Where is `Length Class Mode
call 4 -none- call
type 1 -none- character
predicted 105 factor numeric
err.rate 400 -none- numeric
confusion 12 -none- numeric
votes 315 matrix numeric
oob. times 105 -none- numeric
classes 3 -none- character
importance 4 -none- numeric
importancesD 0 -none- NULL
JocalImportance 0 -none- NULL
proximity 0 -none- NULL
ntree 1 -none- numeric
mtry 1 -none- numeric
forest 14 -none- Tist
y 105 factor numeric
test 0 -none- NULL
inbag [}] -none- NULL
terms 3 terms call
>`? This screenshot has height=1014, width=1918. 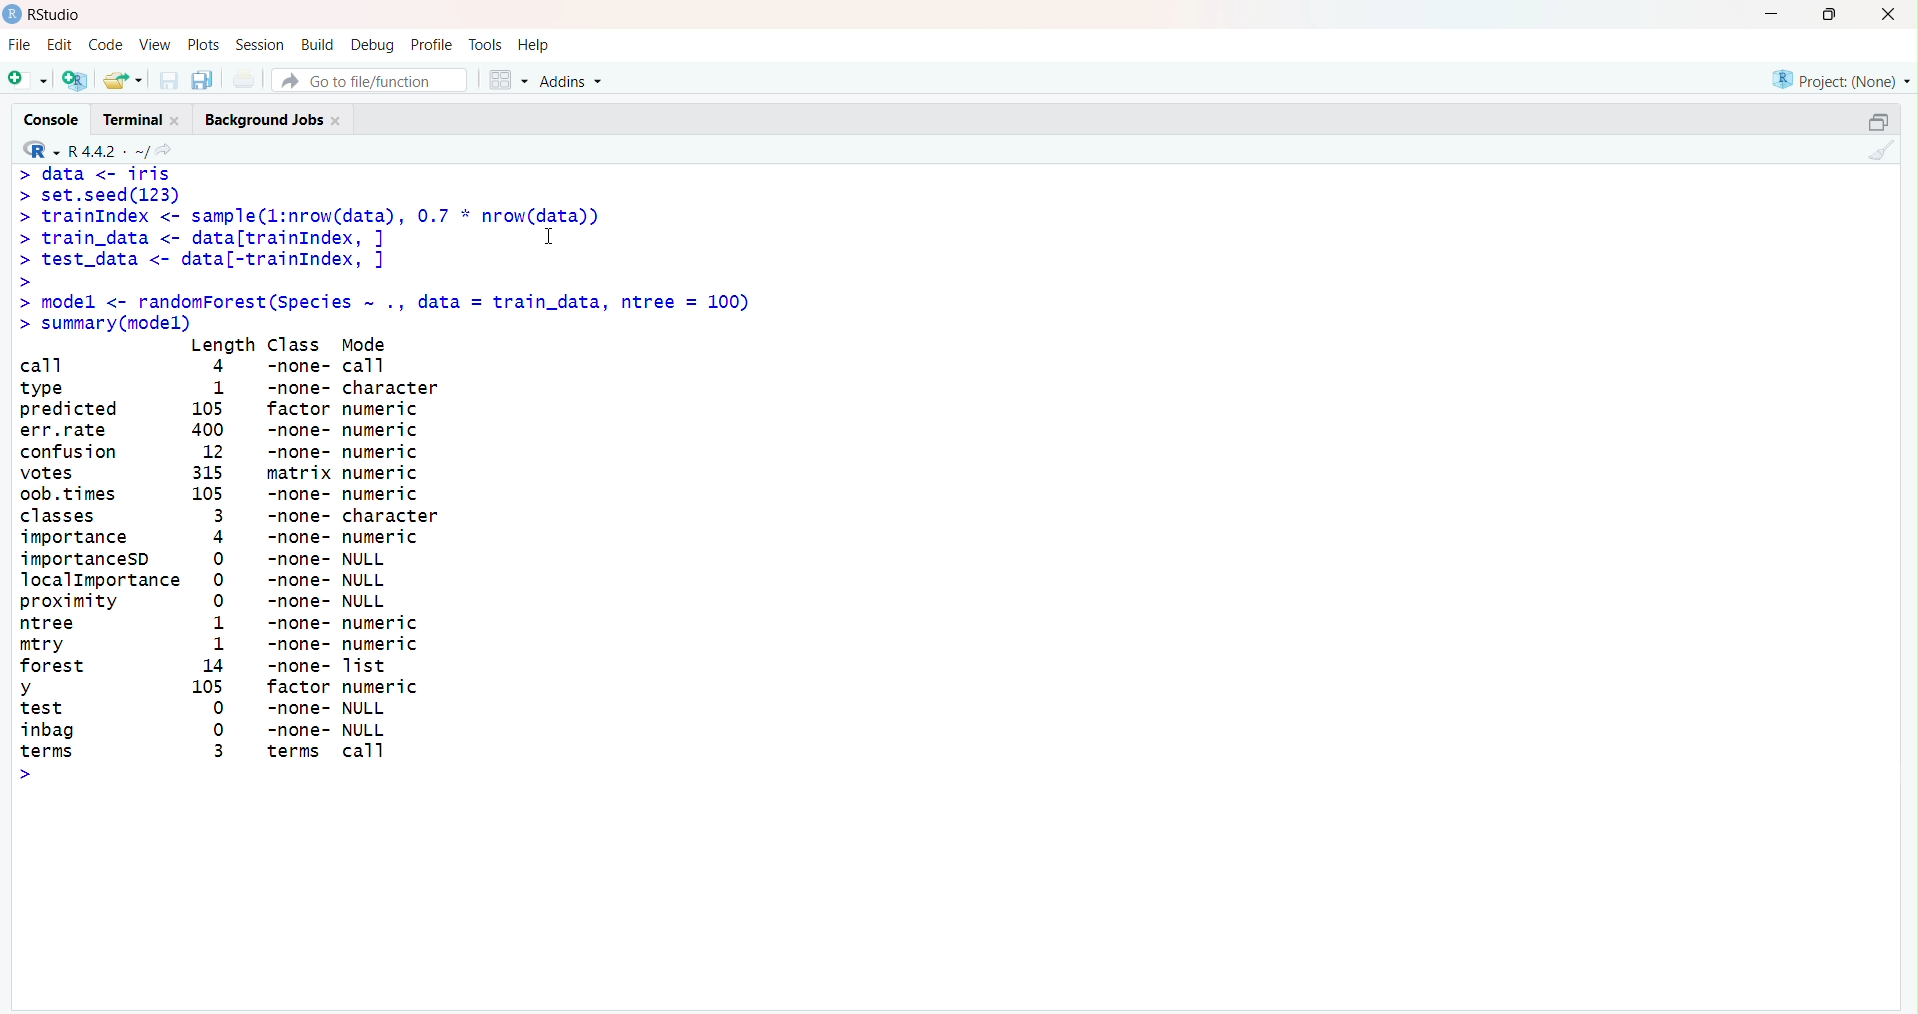 Length Class Mode
call 4 -none- call
type 1 -none- character
predicted 105 factor numeric
err.rate 400 -none- numeric
confusion 12 -none- numeric
votes 315 matrix numeric
oob. times 105 -none- numeric
classes 3 -none- character
importance 4 -none- numeric
importancesD 0 -none- NULL
JocalImportance 0 -none- NULL
proximity 0 -none- NULL
ntree 1 -none- numeric
mtry 1 -none- numeric
forest 14 -none- Tist
y 105 factor numeric
test 0 -none- NULL
inbag [}] -none- NULL
terms 3 terms call
> is located at coordinates (252, 559).